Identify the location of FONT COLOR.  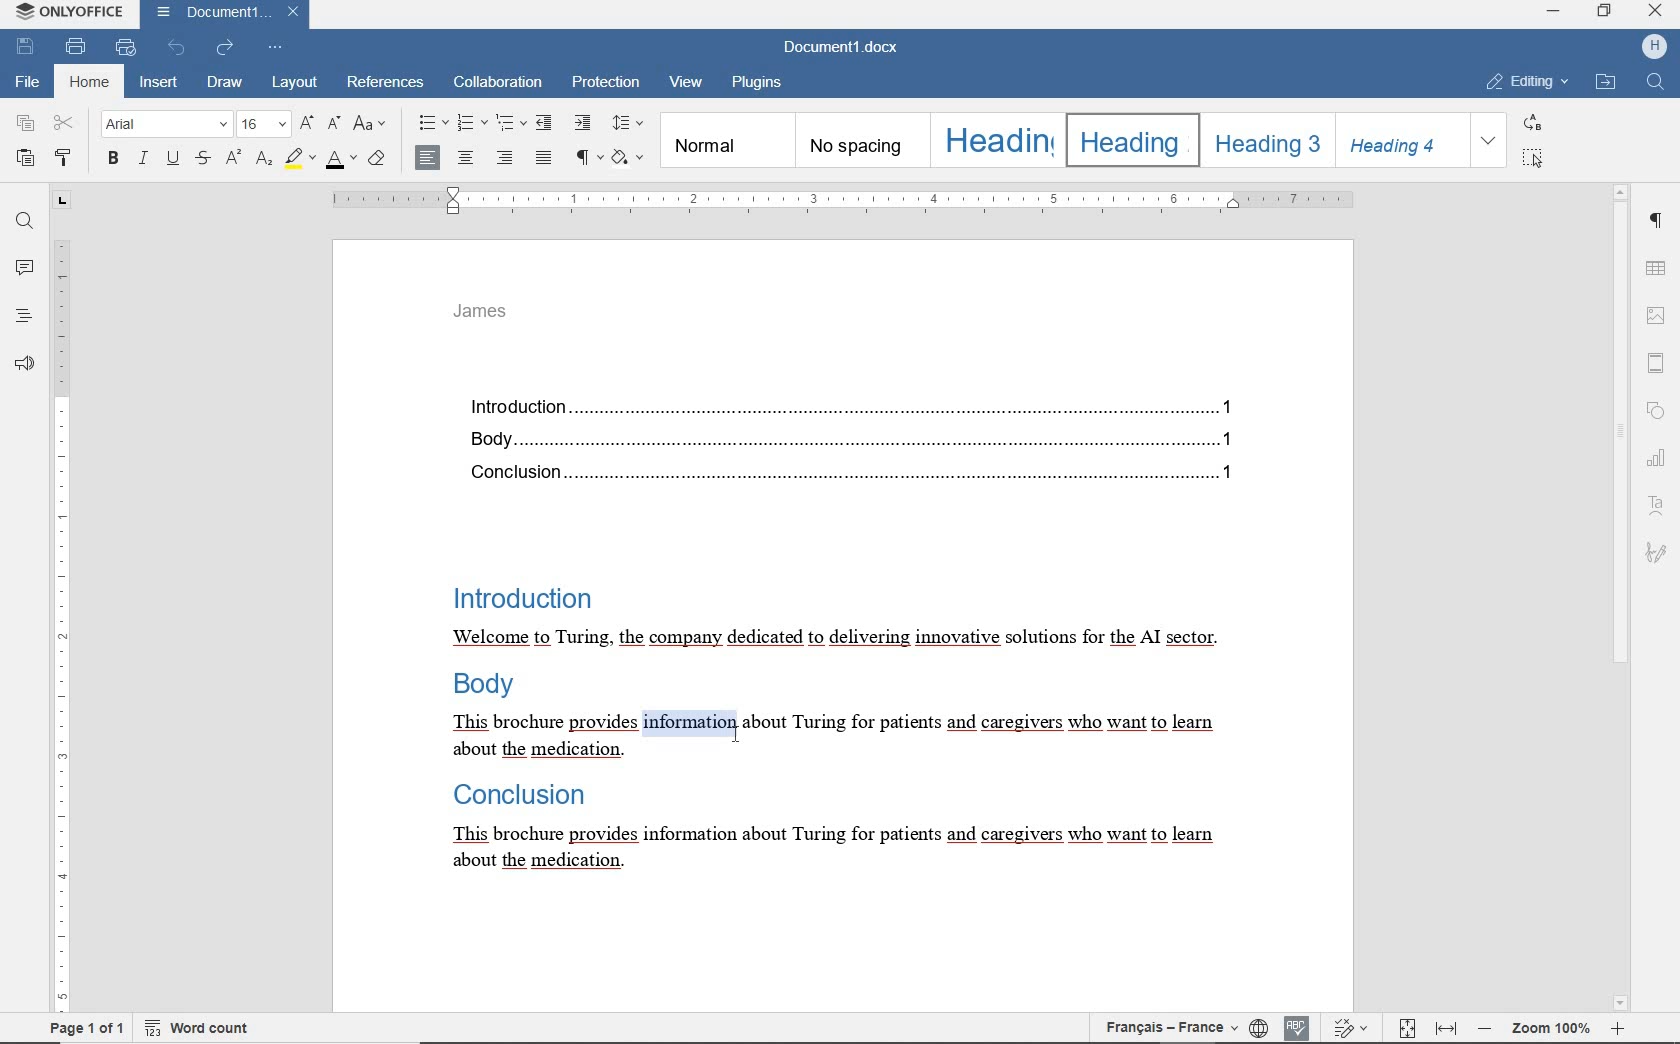
(341, 163).